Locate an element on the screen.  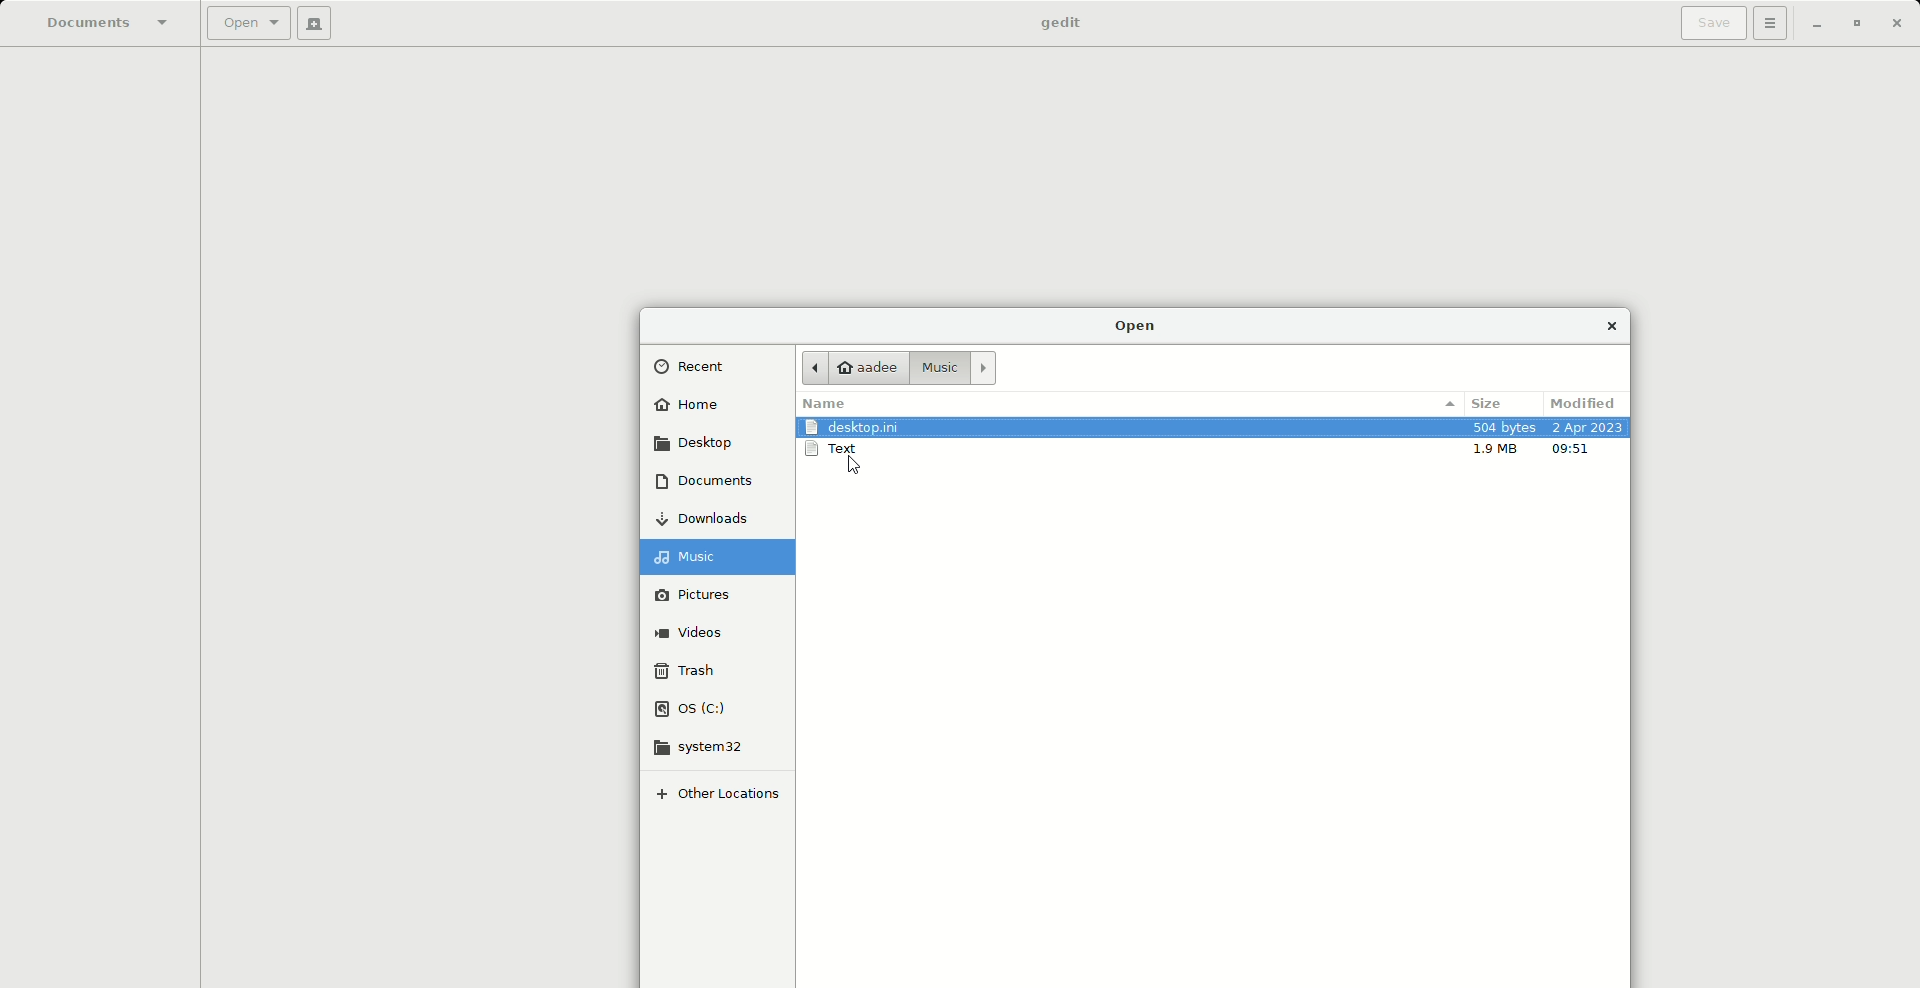
Cursor is located at coordinates (856, 467).